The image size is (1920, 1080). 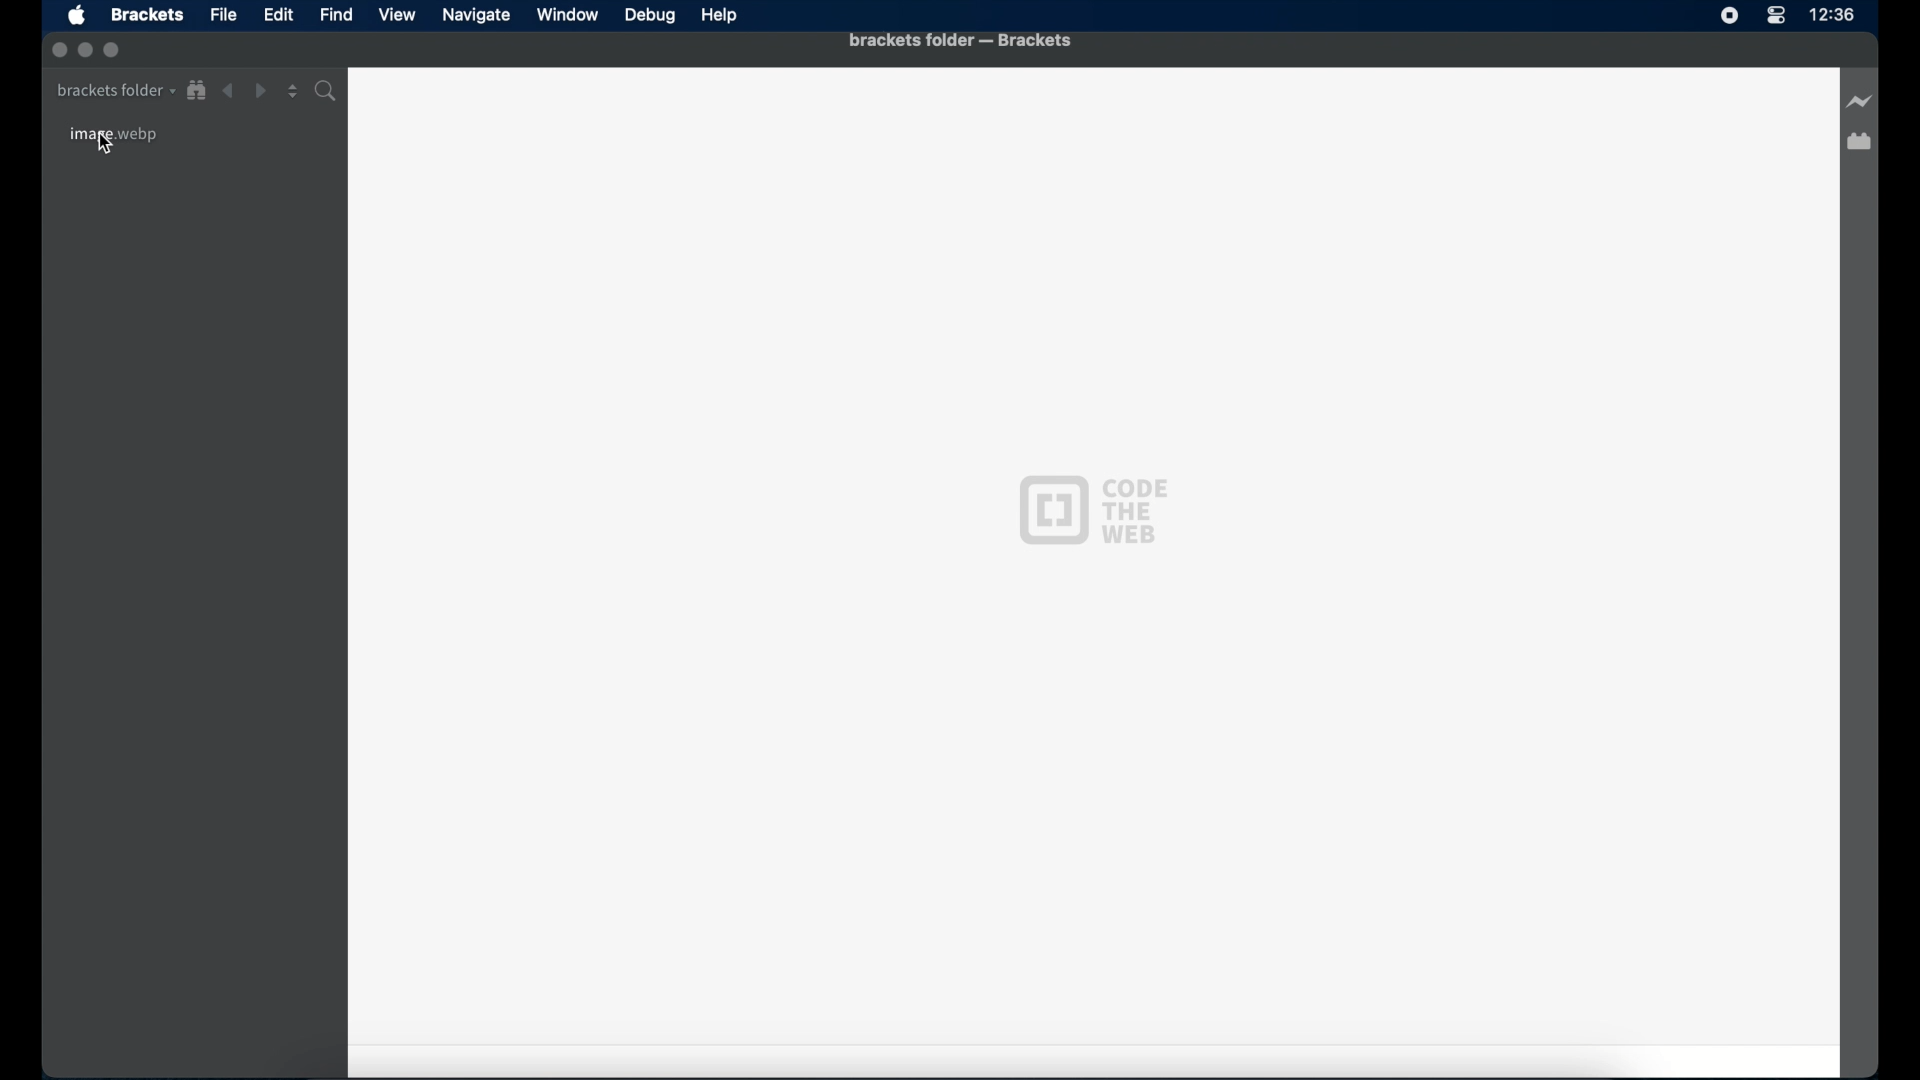 I want to click on Debug, so click(x=660, y=17).